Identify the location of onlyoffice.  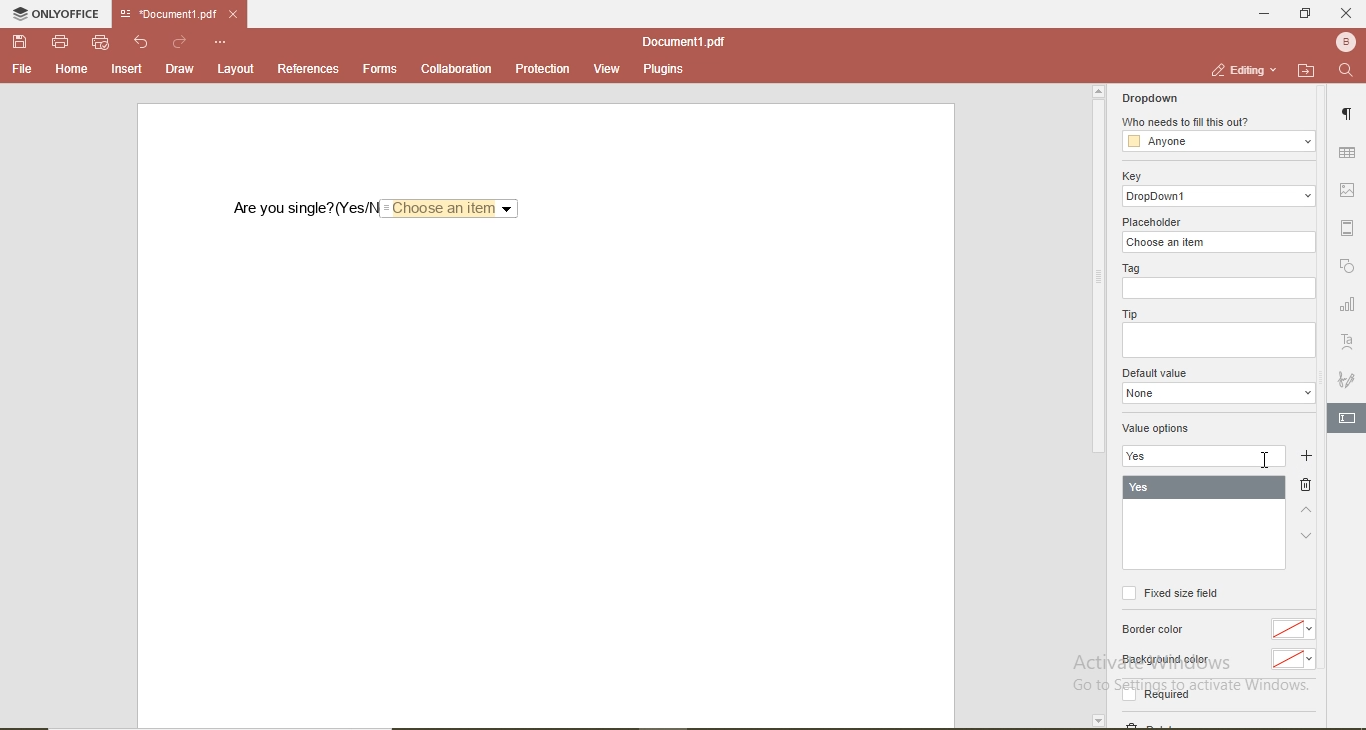
(61, 13).